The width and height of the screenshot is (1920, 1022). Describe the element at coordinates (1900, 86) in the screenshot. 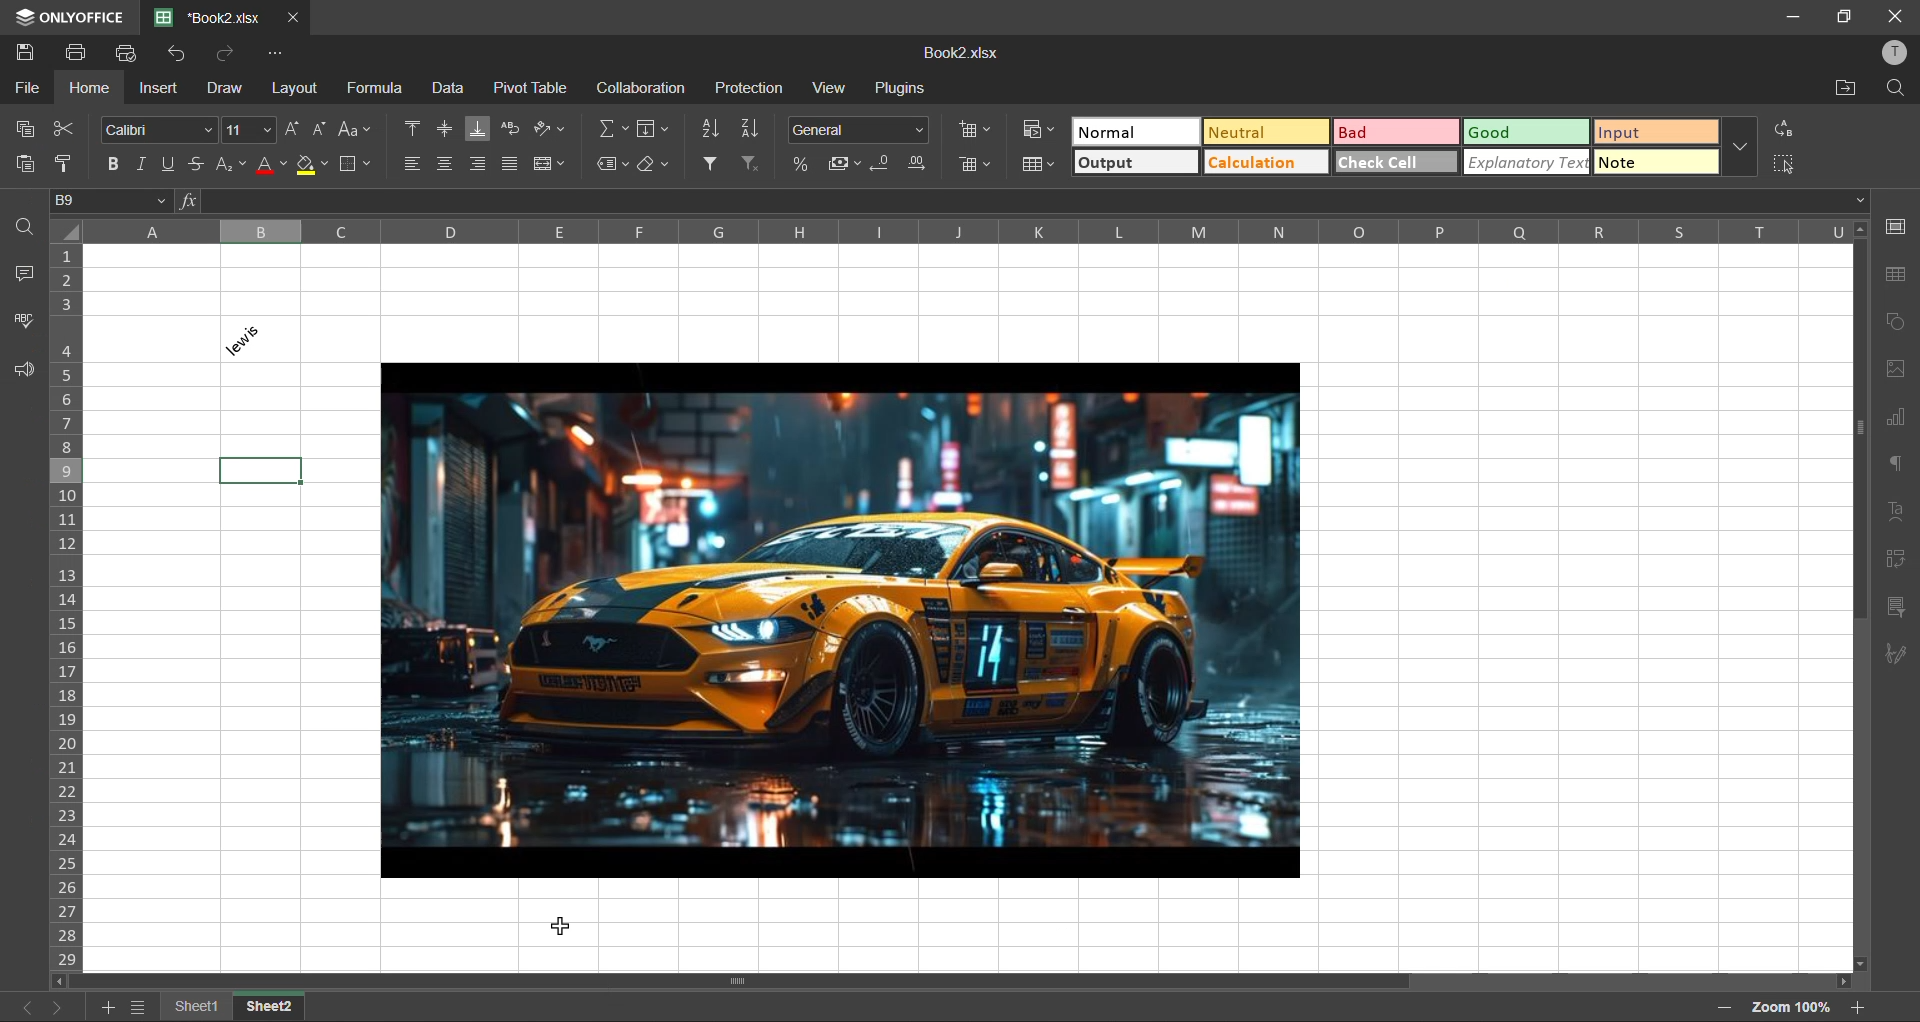

I see `find` at that location.